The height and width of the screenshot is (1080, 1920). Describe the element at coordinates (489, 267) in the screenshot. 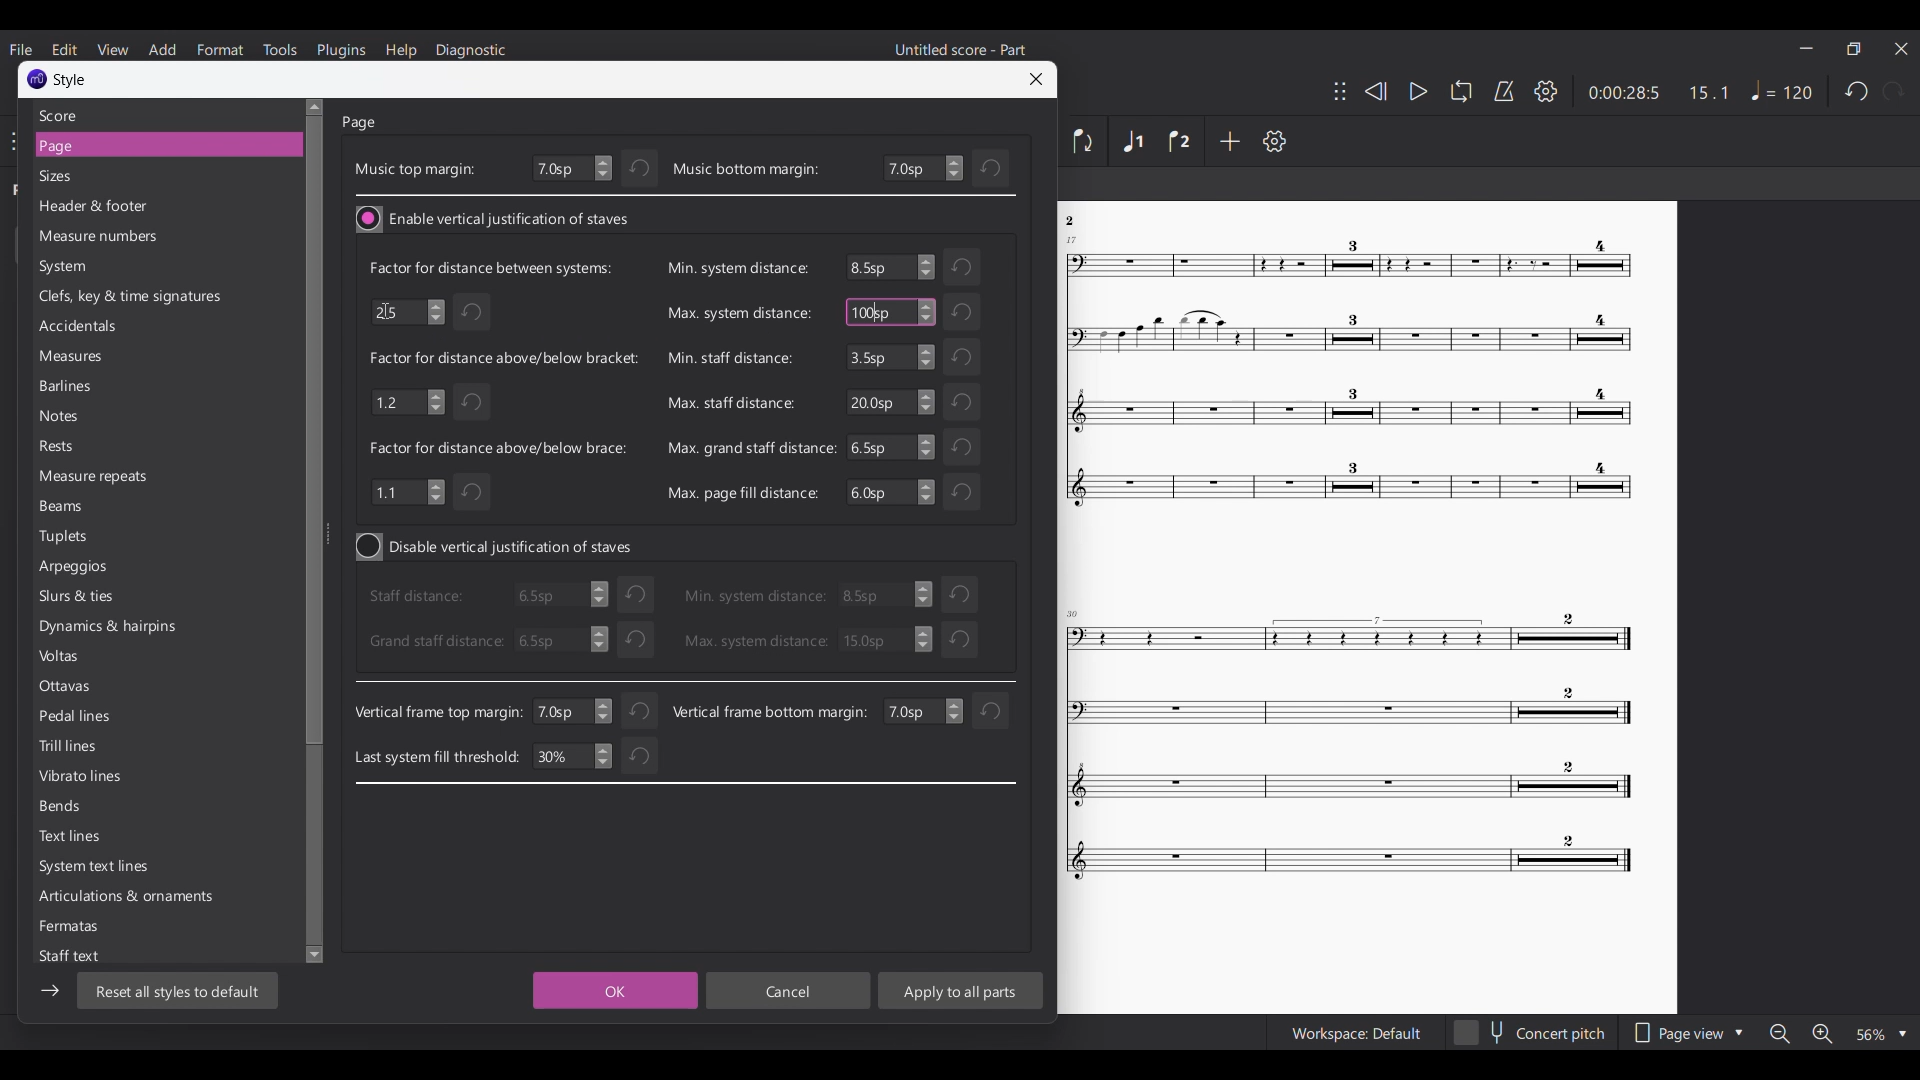

I see `Indicates factor for distance between systems` at that location.